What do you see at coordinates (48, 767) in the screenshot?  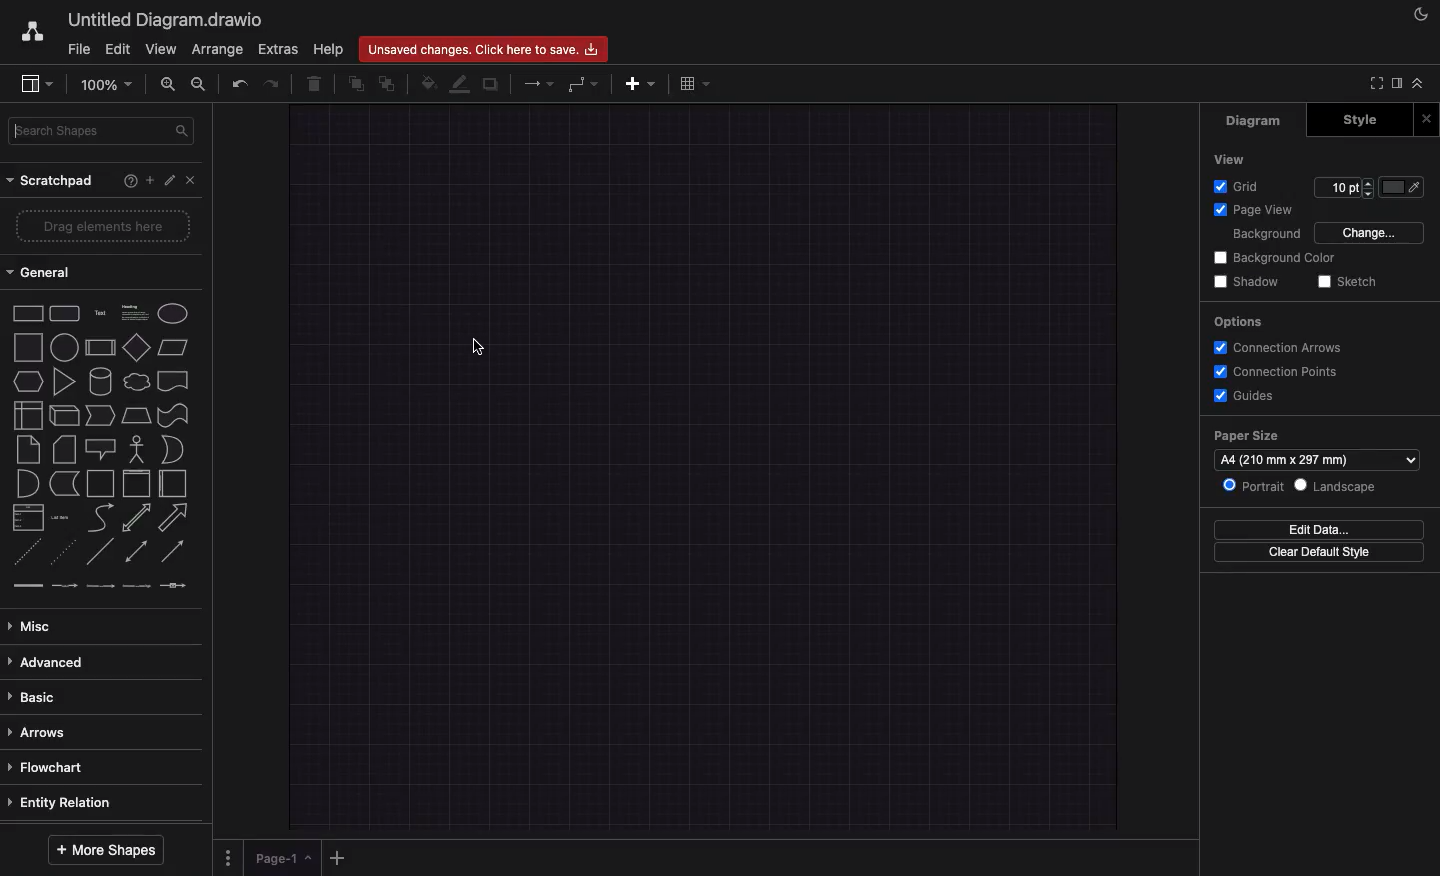 I see `Flowchart` at bounding box center [48, 767].